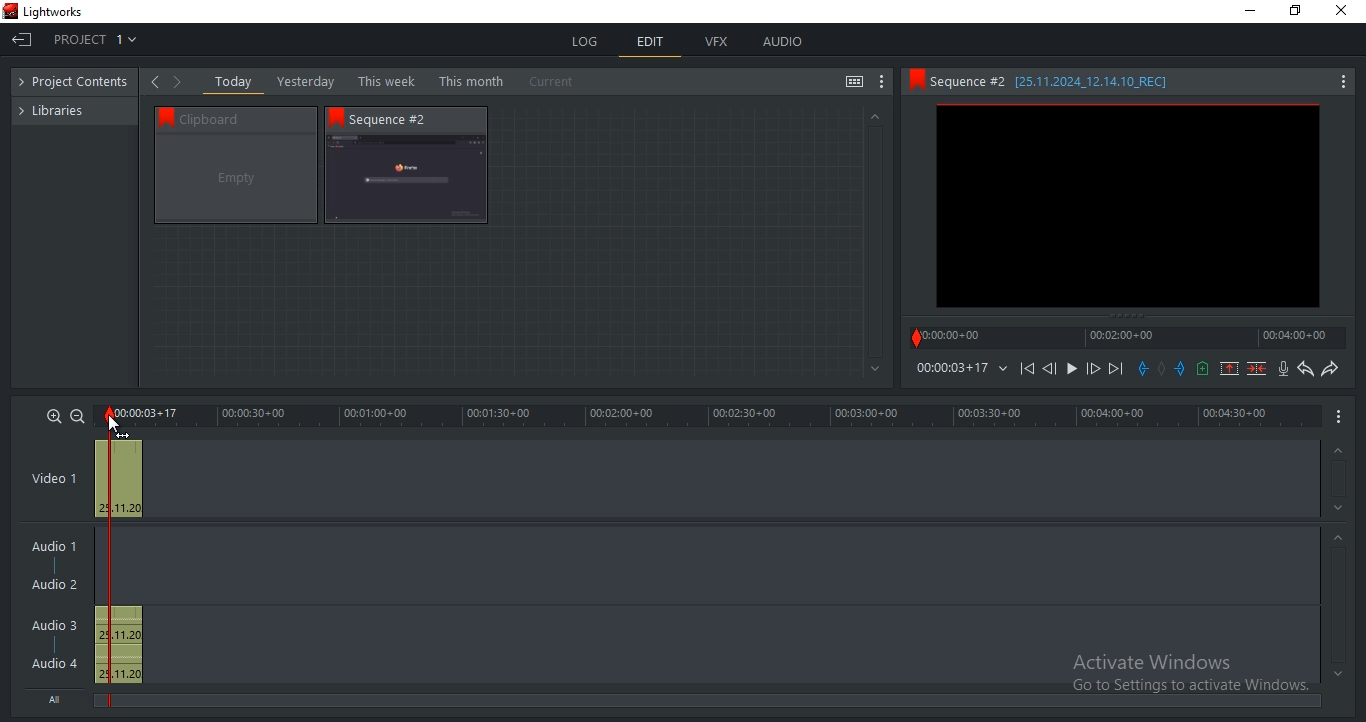 Image resolution: width=1366 pixels, height=722 pixels. Describe the element at coordinates (236, 179) in the screenshot. I see `clipboard` at that location.